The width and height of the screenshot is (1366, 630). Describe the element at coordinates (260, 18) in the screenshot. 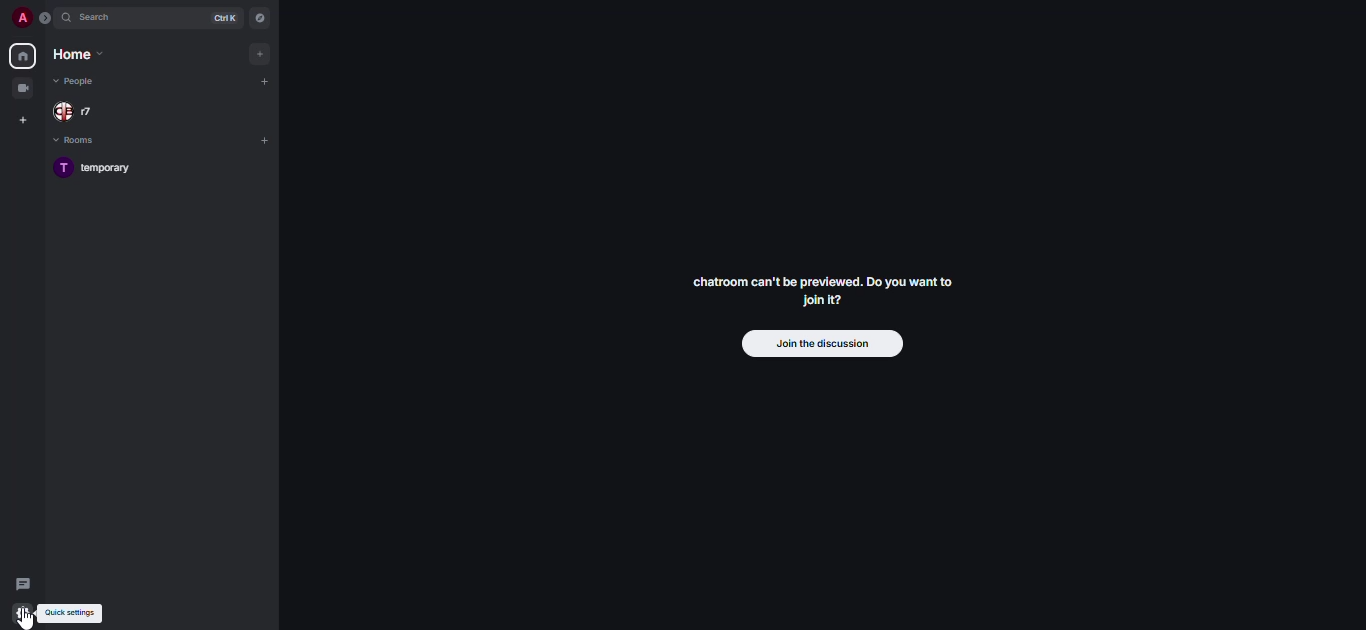

I see `navigator` at that location.